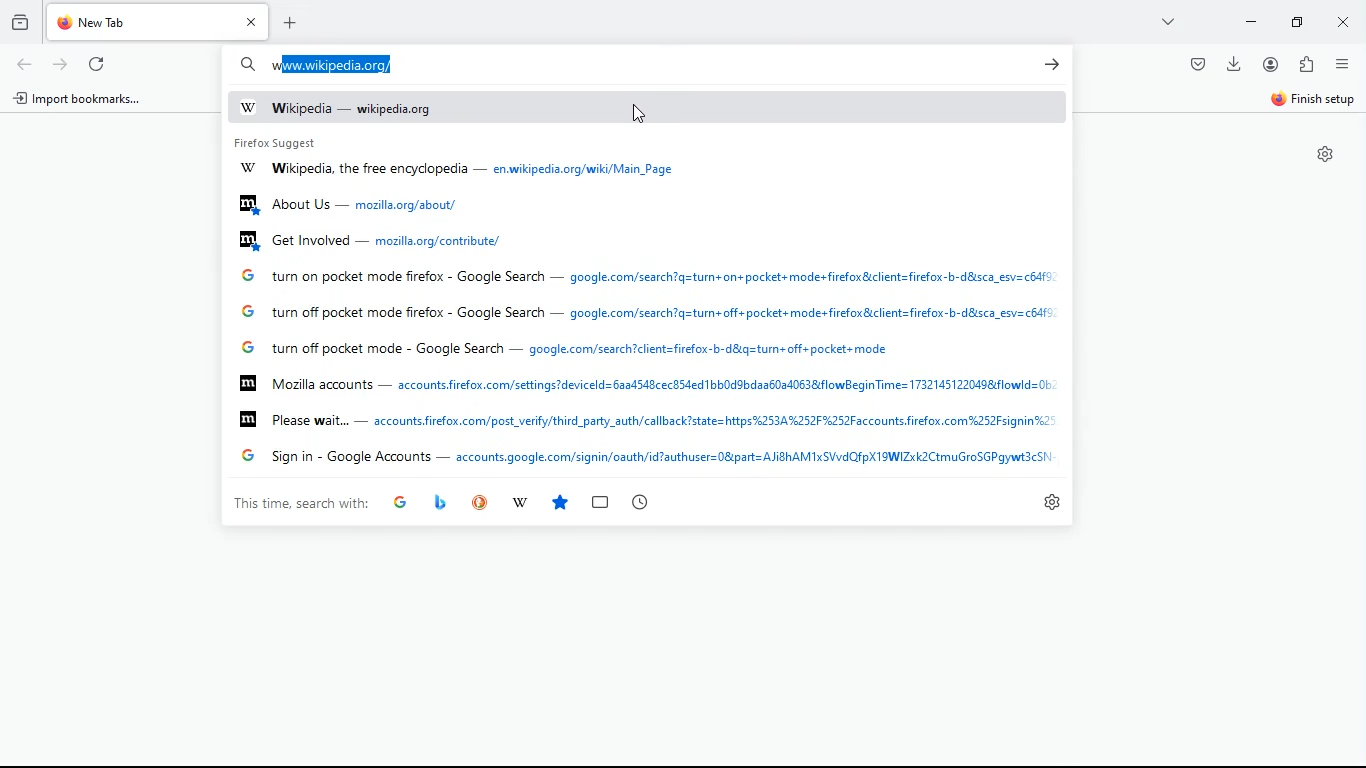 This screenshot has width=1366, height=768. What do you see at coordinates (647, 383) in the screenshot?
I see `firefox suggestions` at bounding box center [647, 383].